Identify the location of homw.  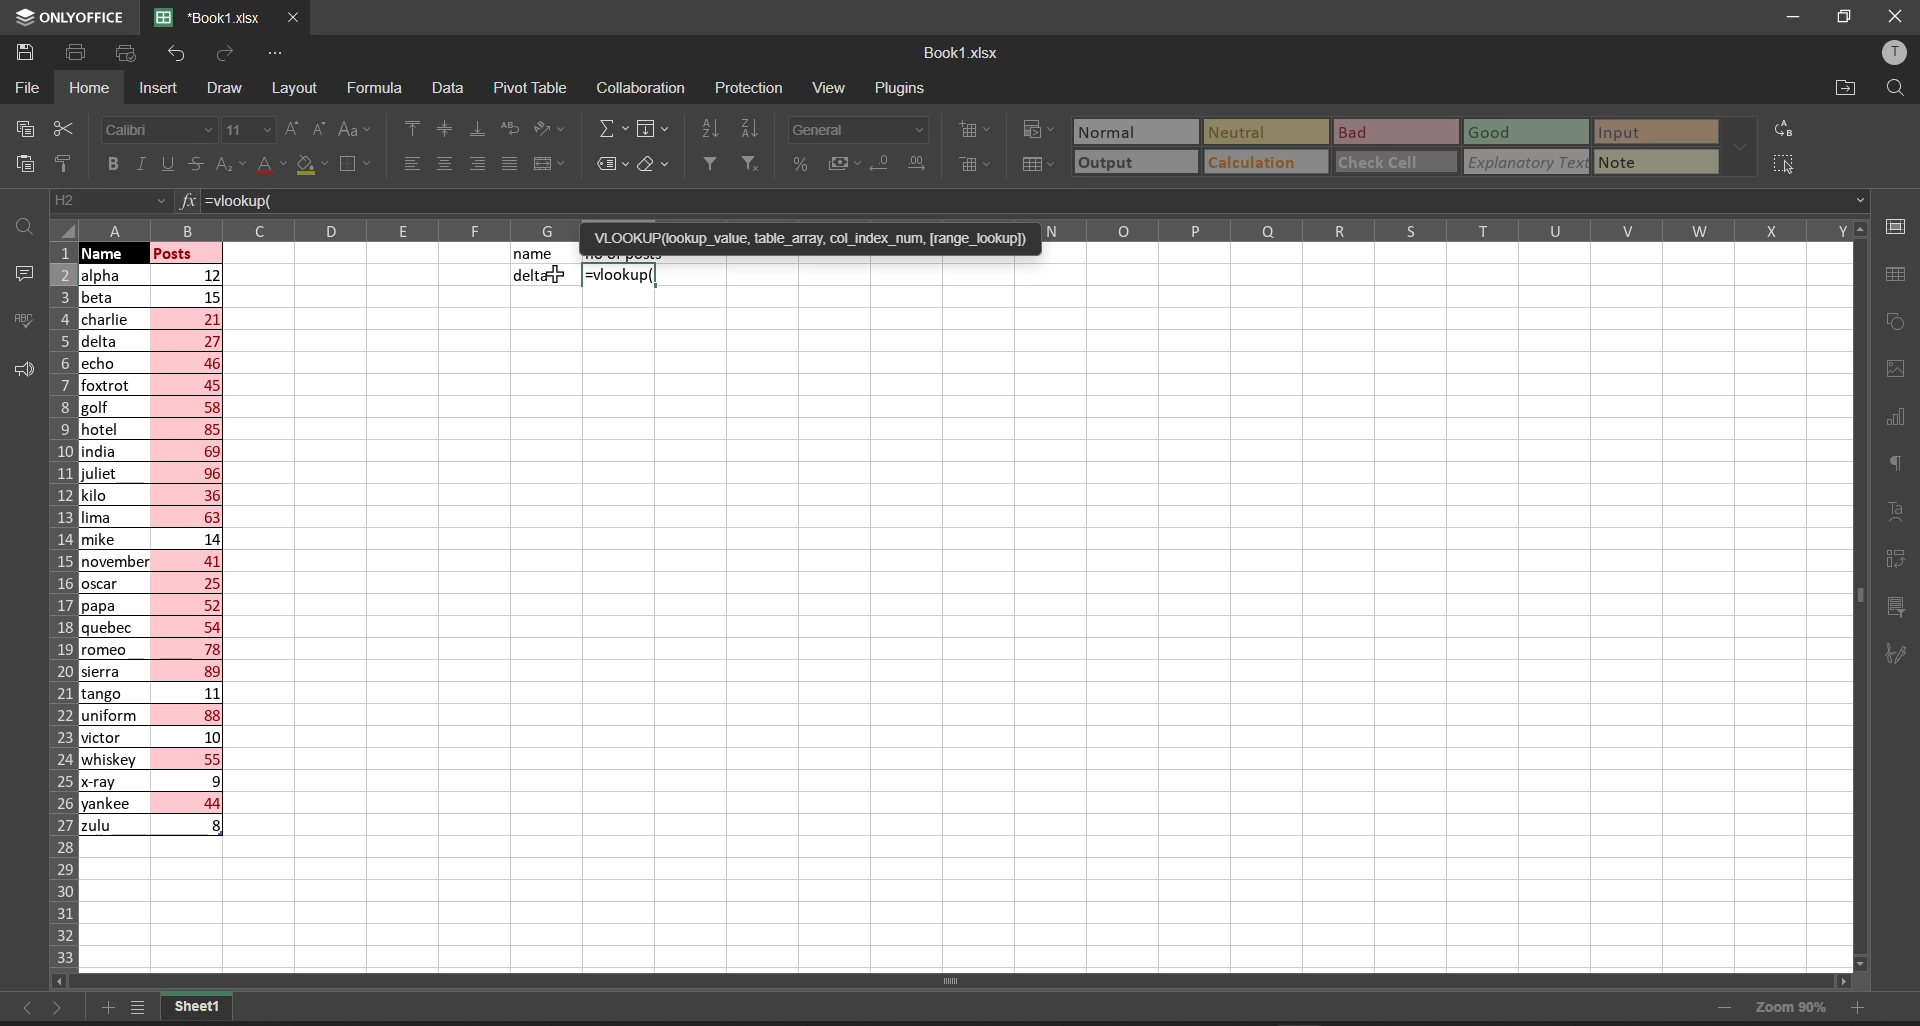
(88, 88).